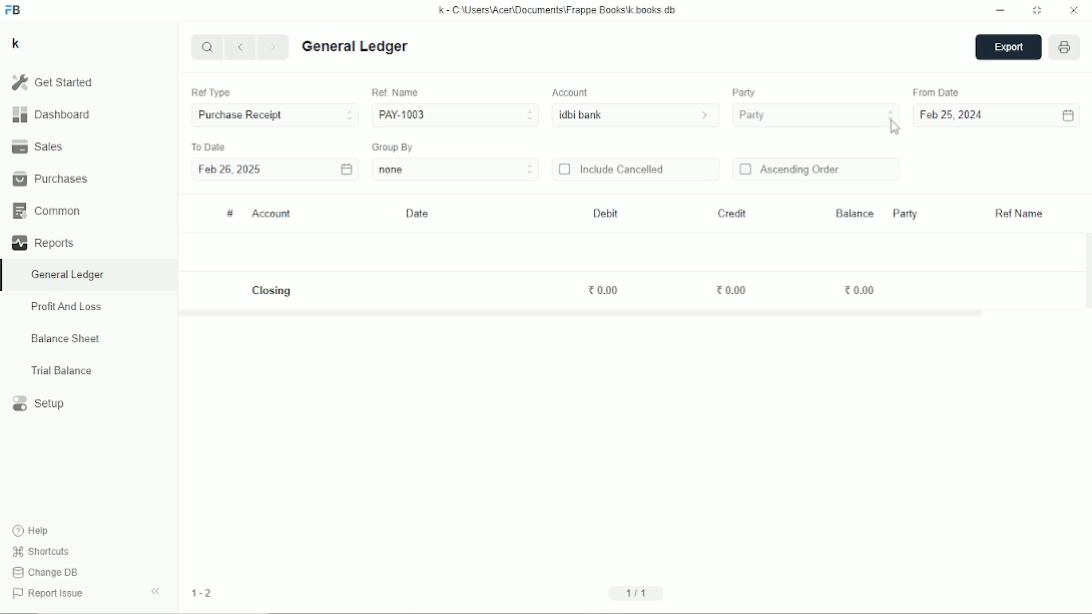  Describe the element at coordinates (66, 338) in the screenshot. I see `Balance sheet` at that location.